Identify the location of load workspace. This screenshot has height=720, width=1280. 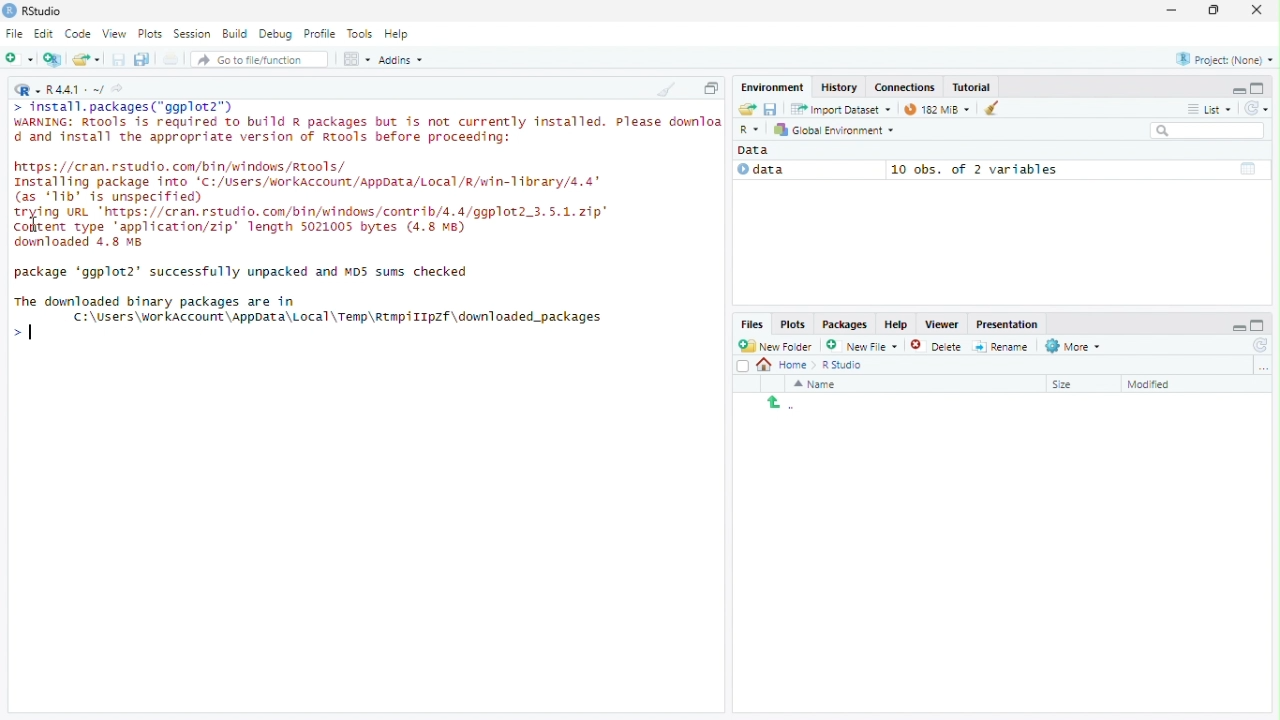
(746, 110).